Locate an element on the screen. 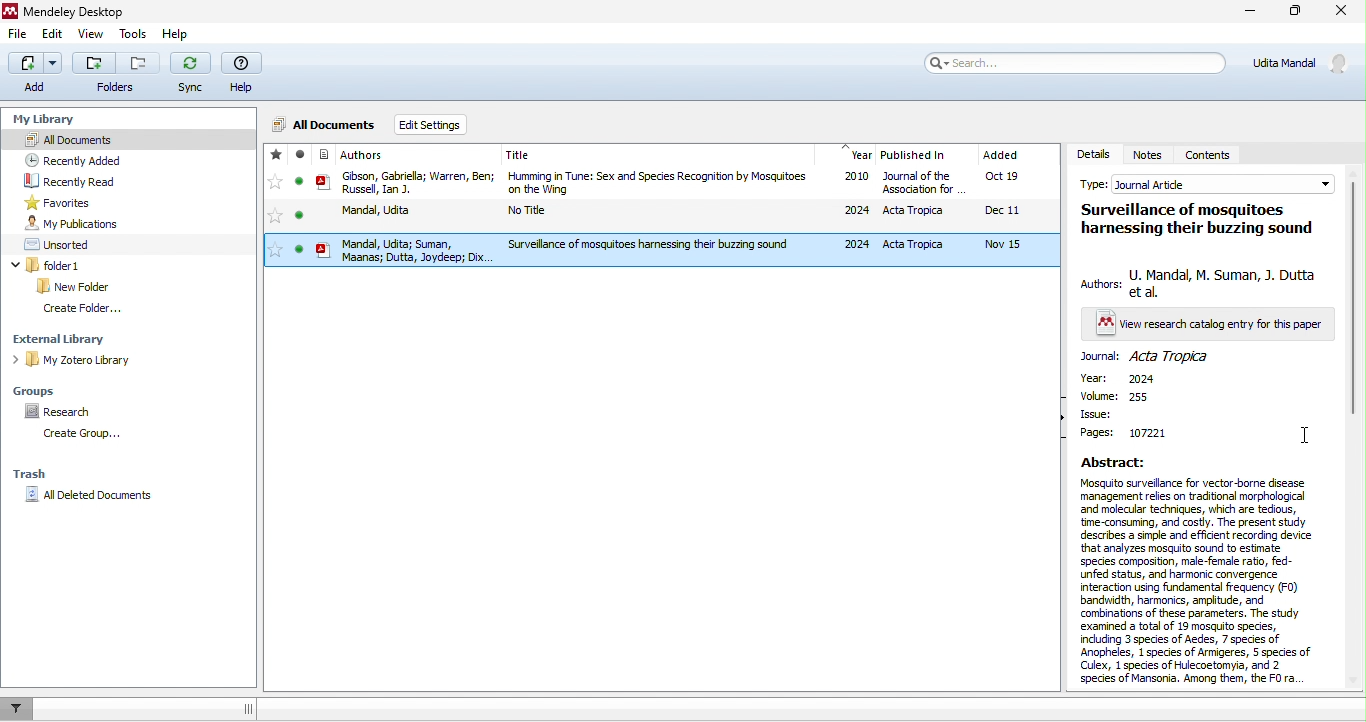 This screenshot has width=1366, height=722. research is located at coordinates (60, 413).